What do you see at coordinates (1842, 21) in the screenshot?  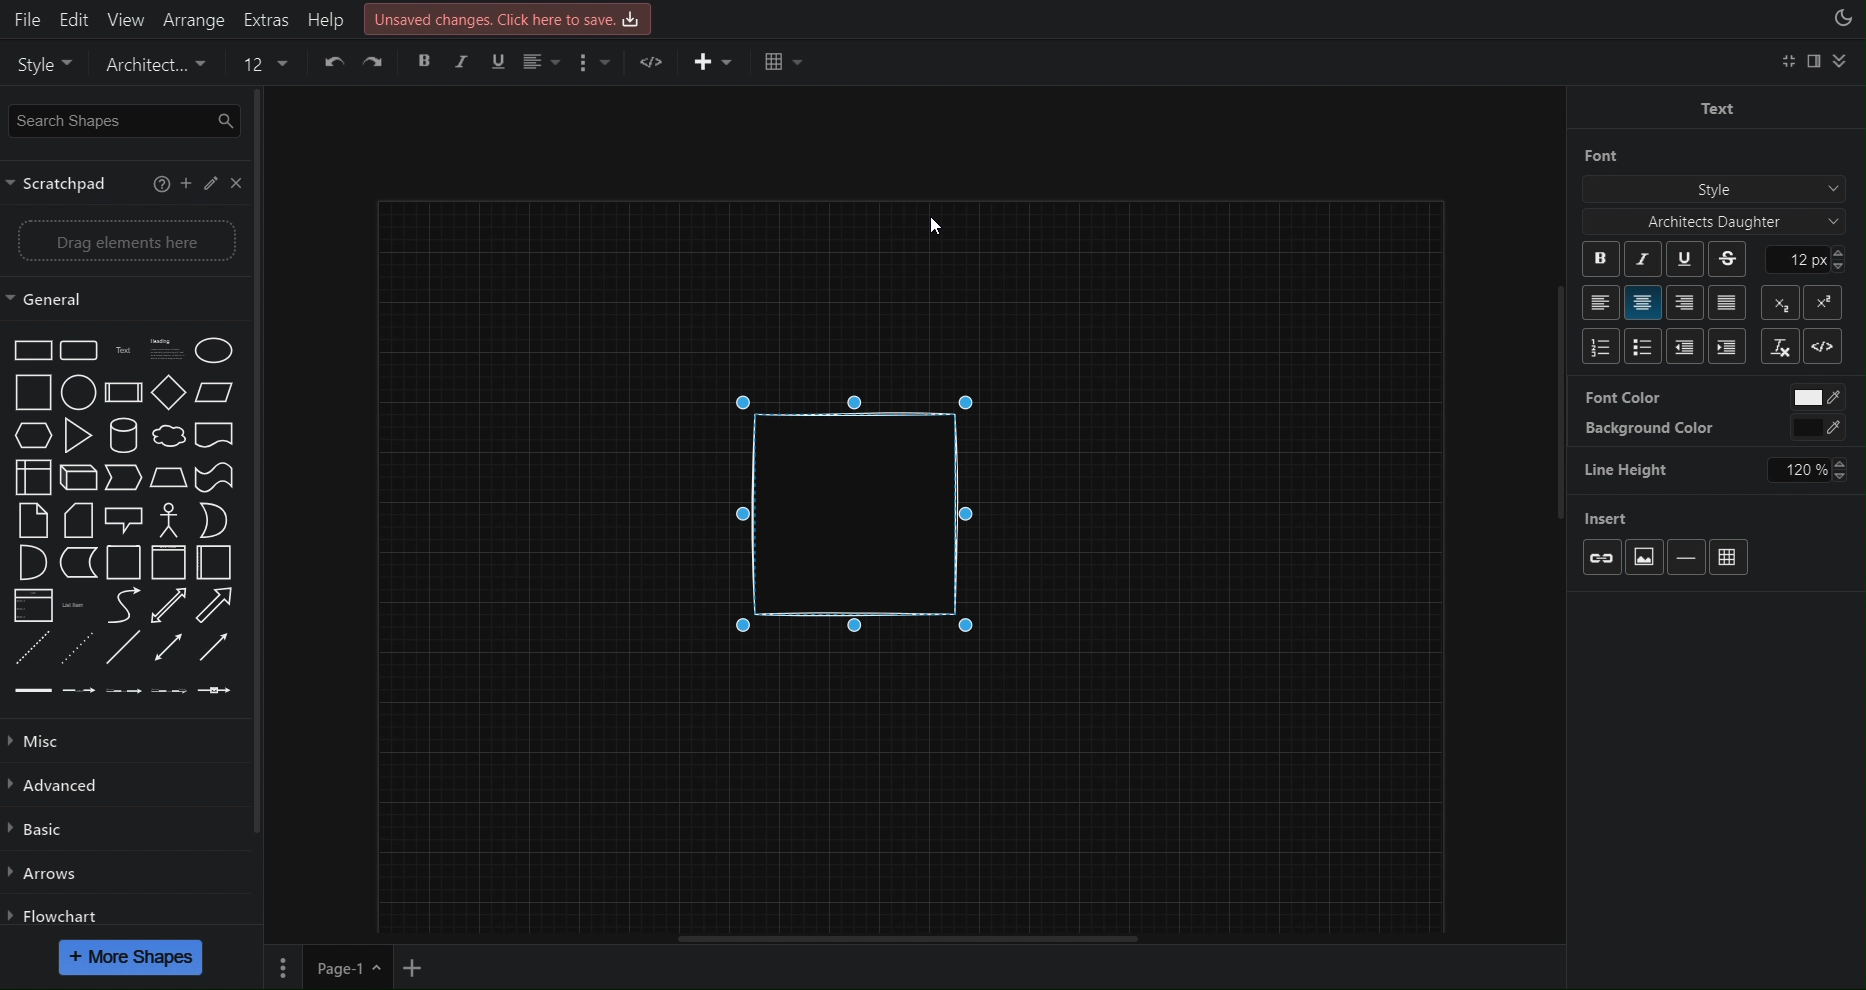 I see `Appearance` at bounding box center [1842, 21].